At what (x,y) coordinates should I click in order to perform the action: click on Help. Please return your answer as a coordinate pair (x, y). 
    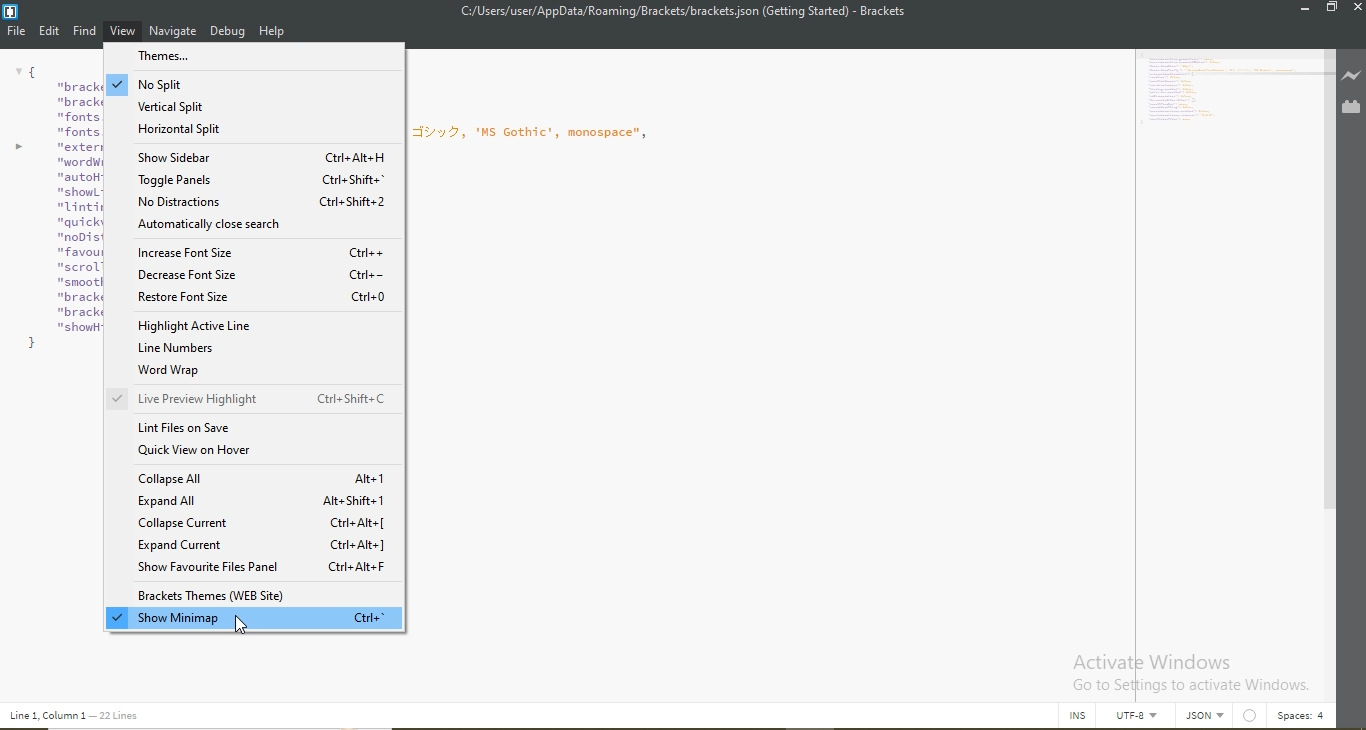
    Looking at the image, I should click on (273, 33).